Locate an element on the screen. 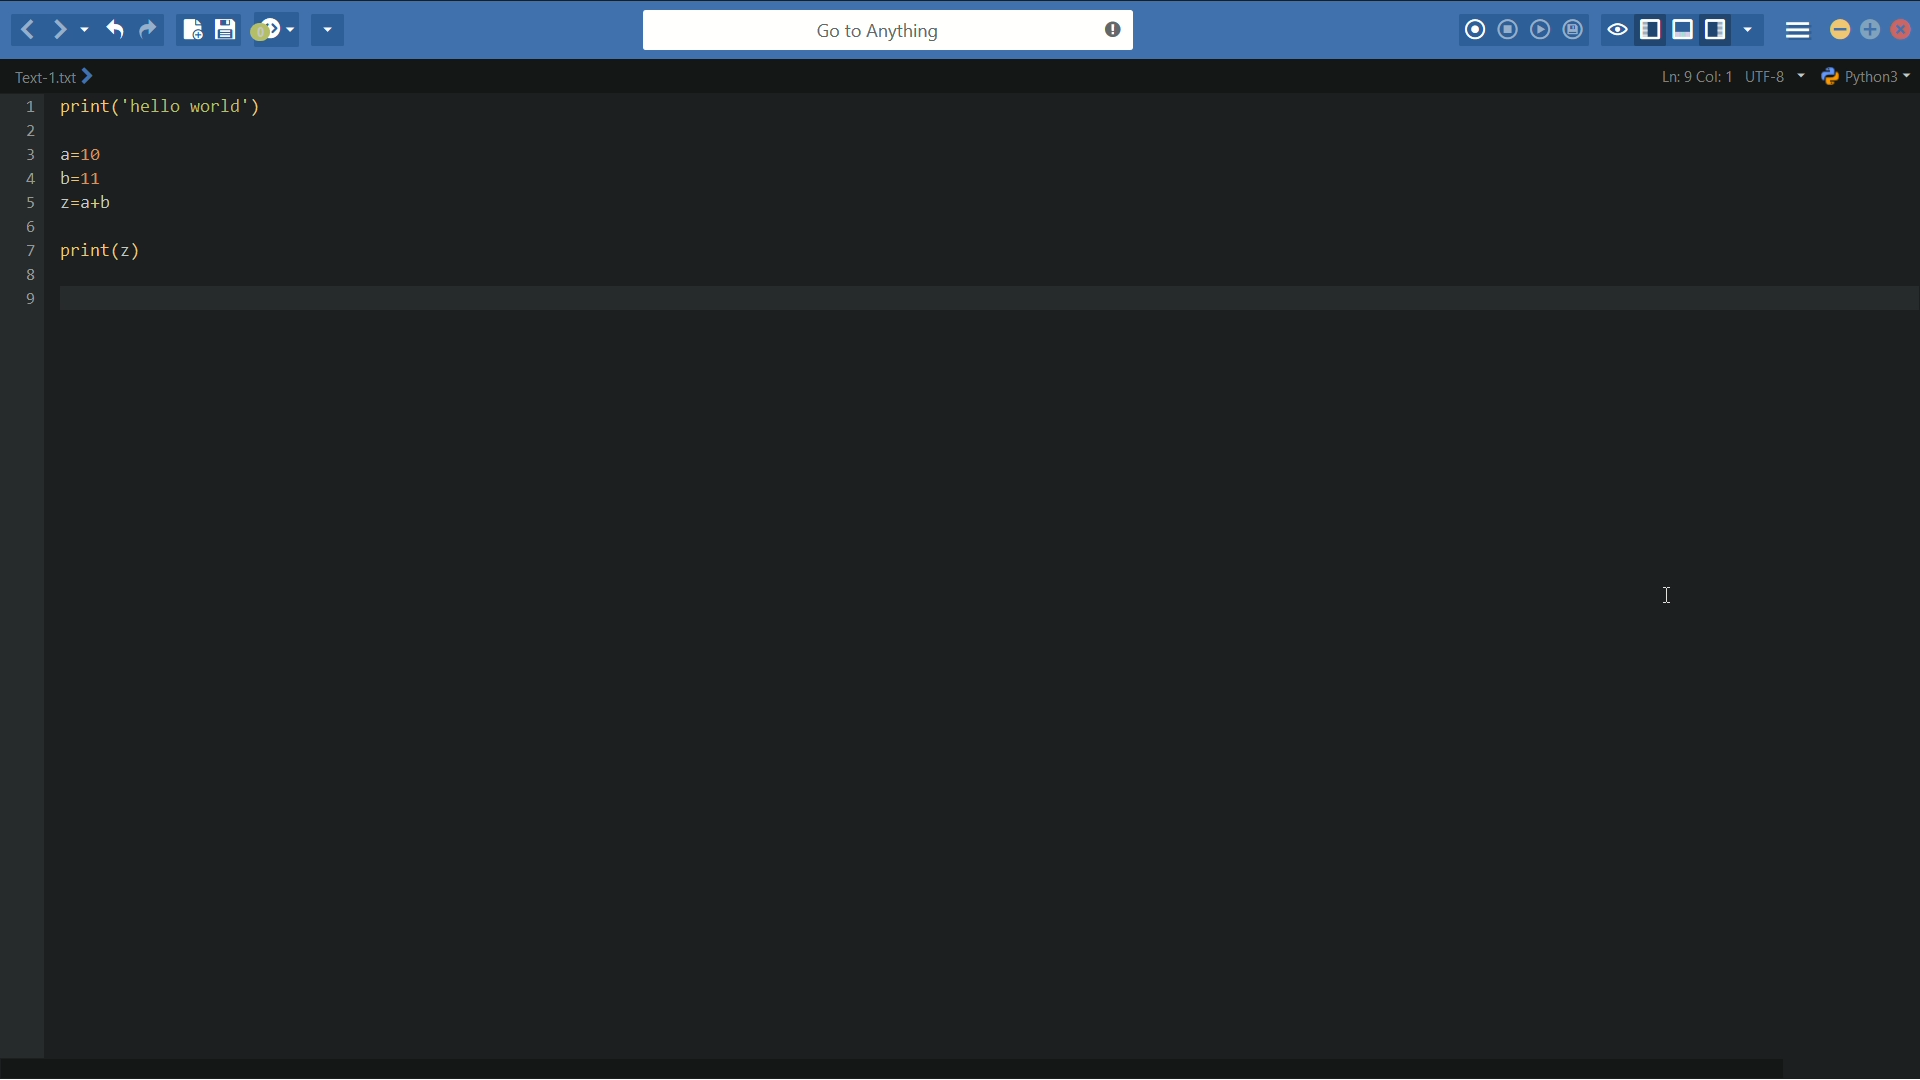 The height and width of the screenshot is (1080, 1920). maximize is located at coordinates (1871, 32).